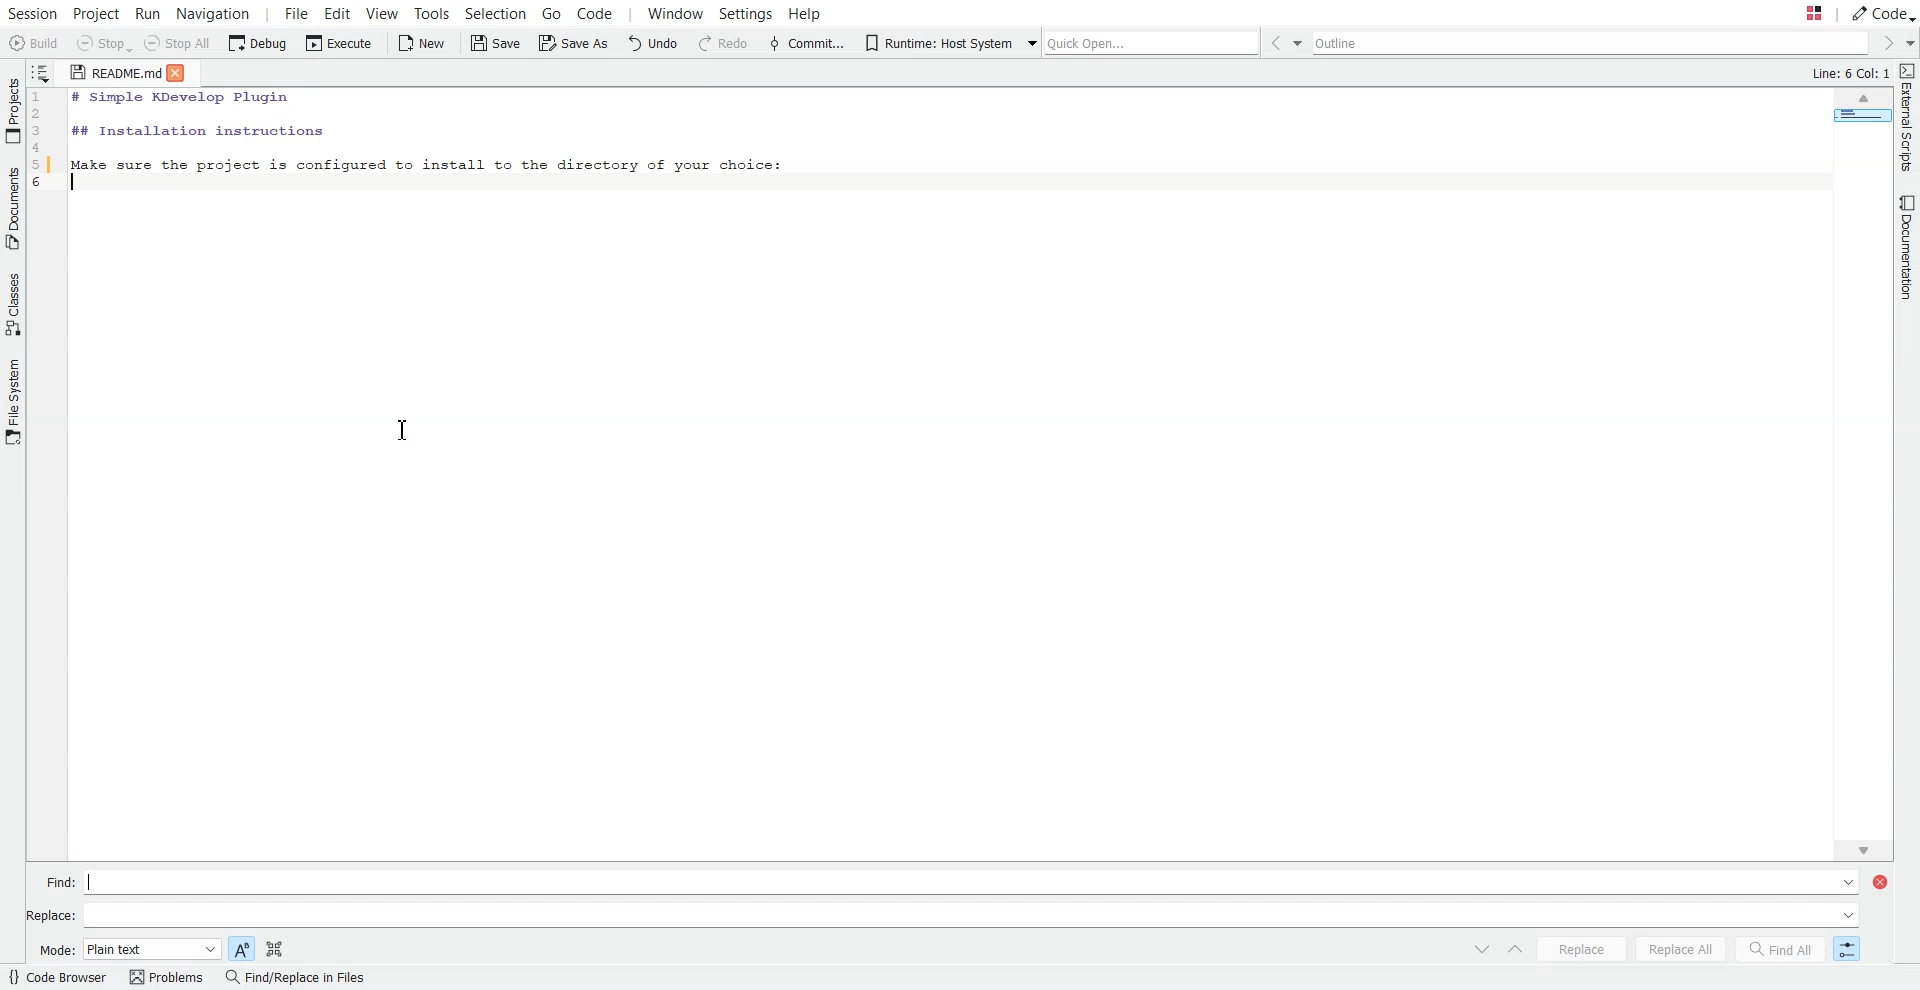 This screenshot has height=990, width=1920. What do you see at coordinates (241, 947) in the screenshot?
I see `Match case sensitive` at bounding box center [241, 947].